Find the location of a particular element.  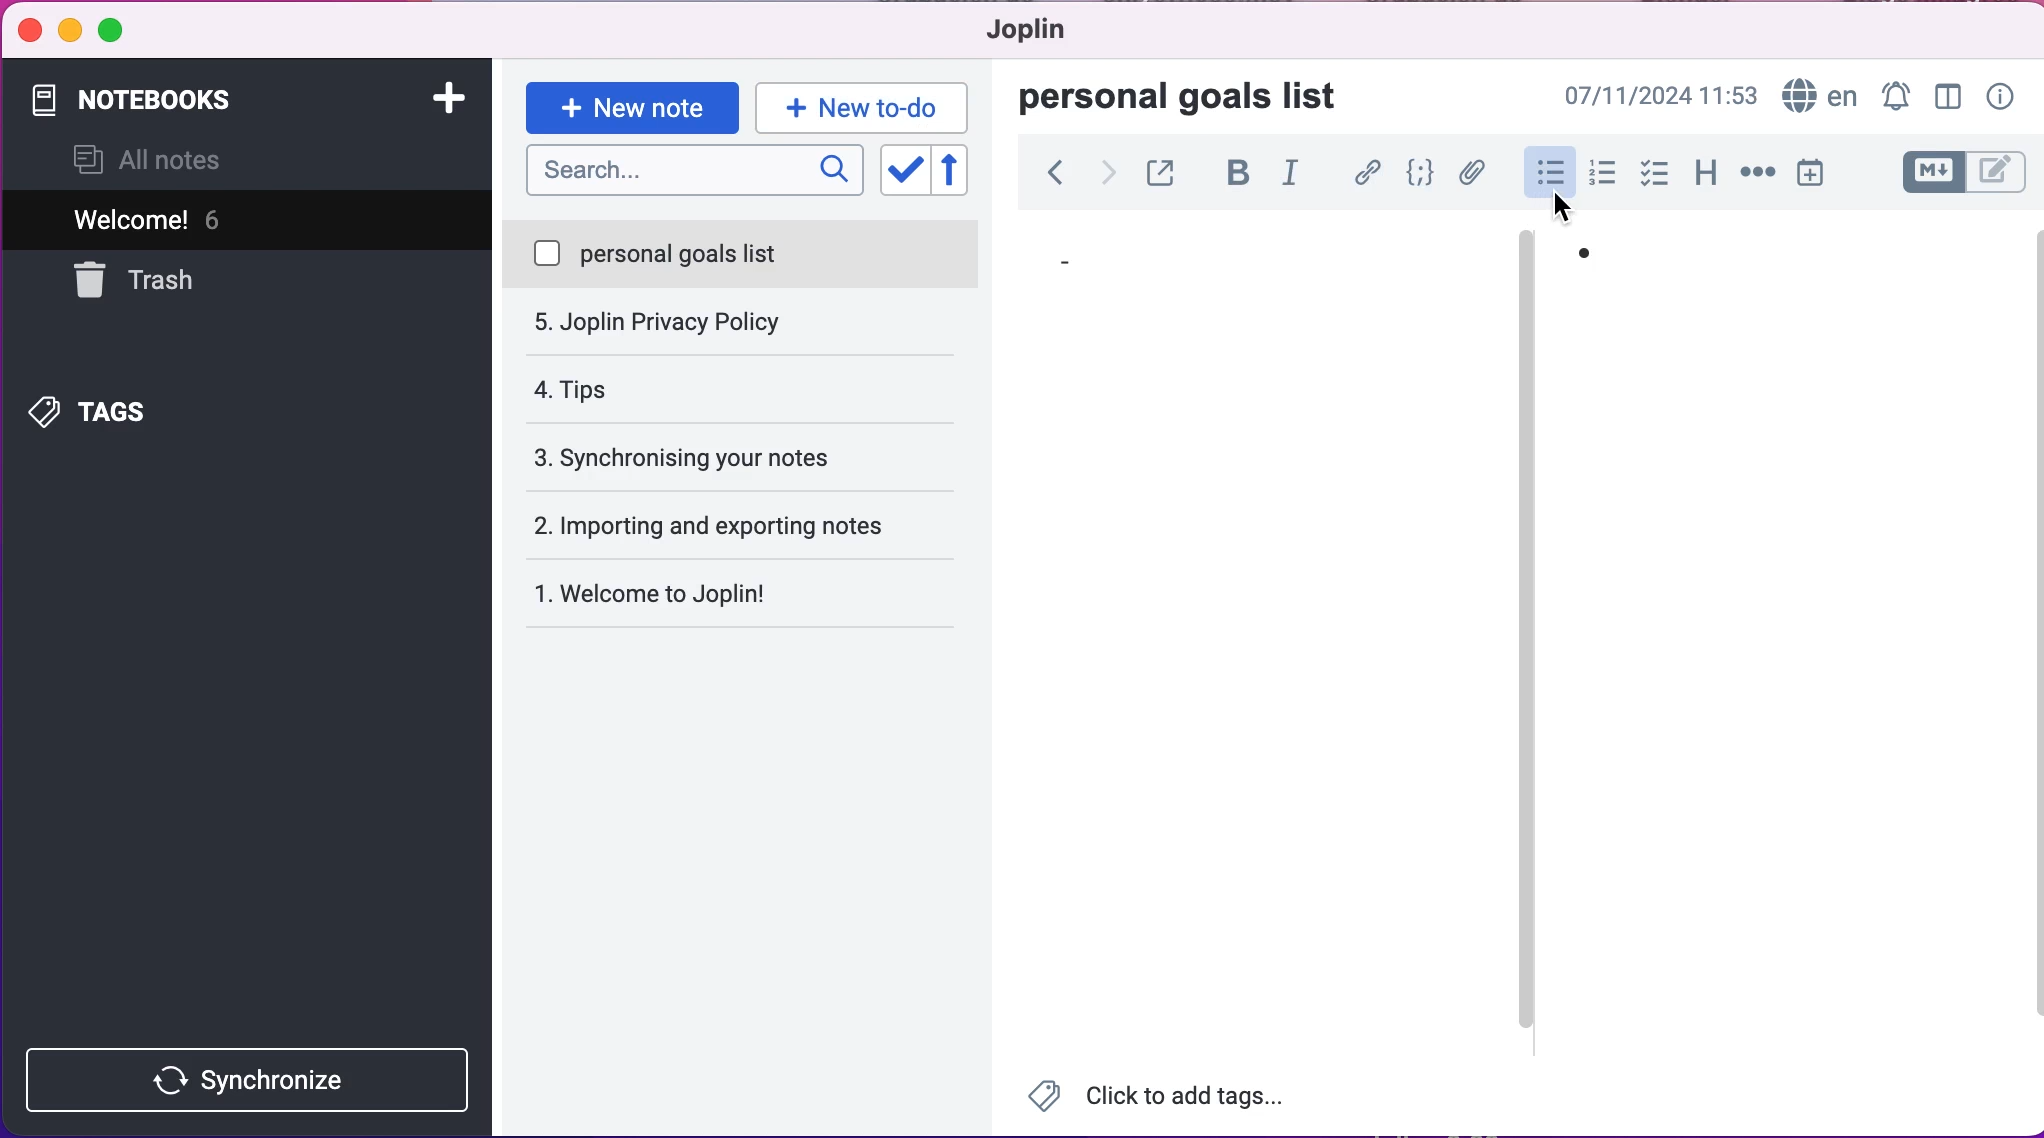

insert time is located at coordinates (1818, 176).